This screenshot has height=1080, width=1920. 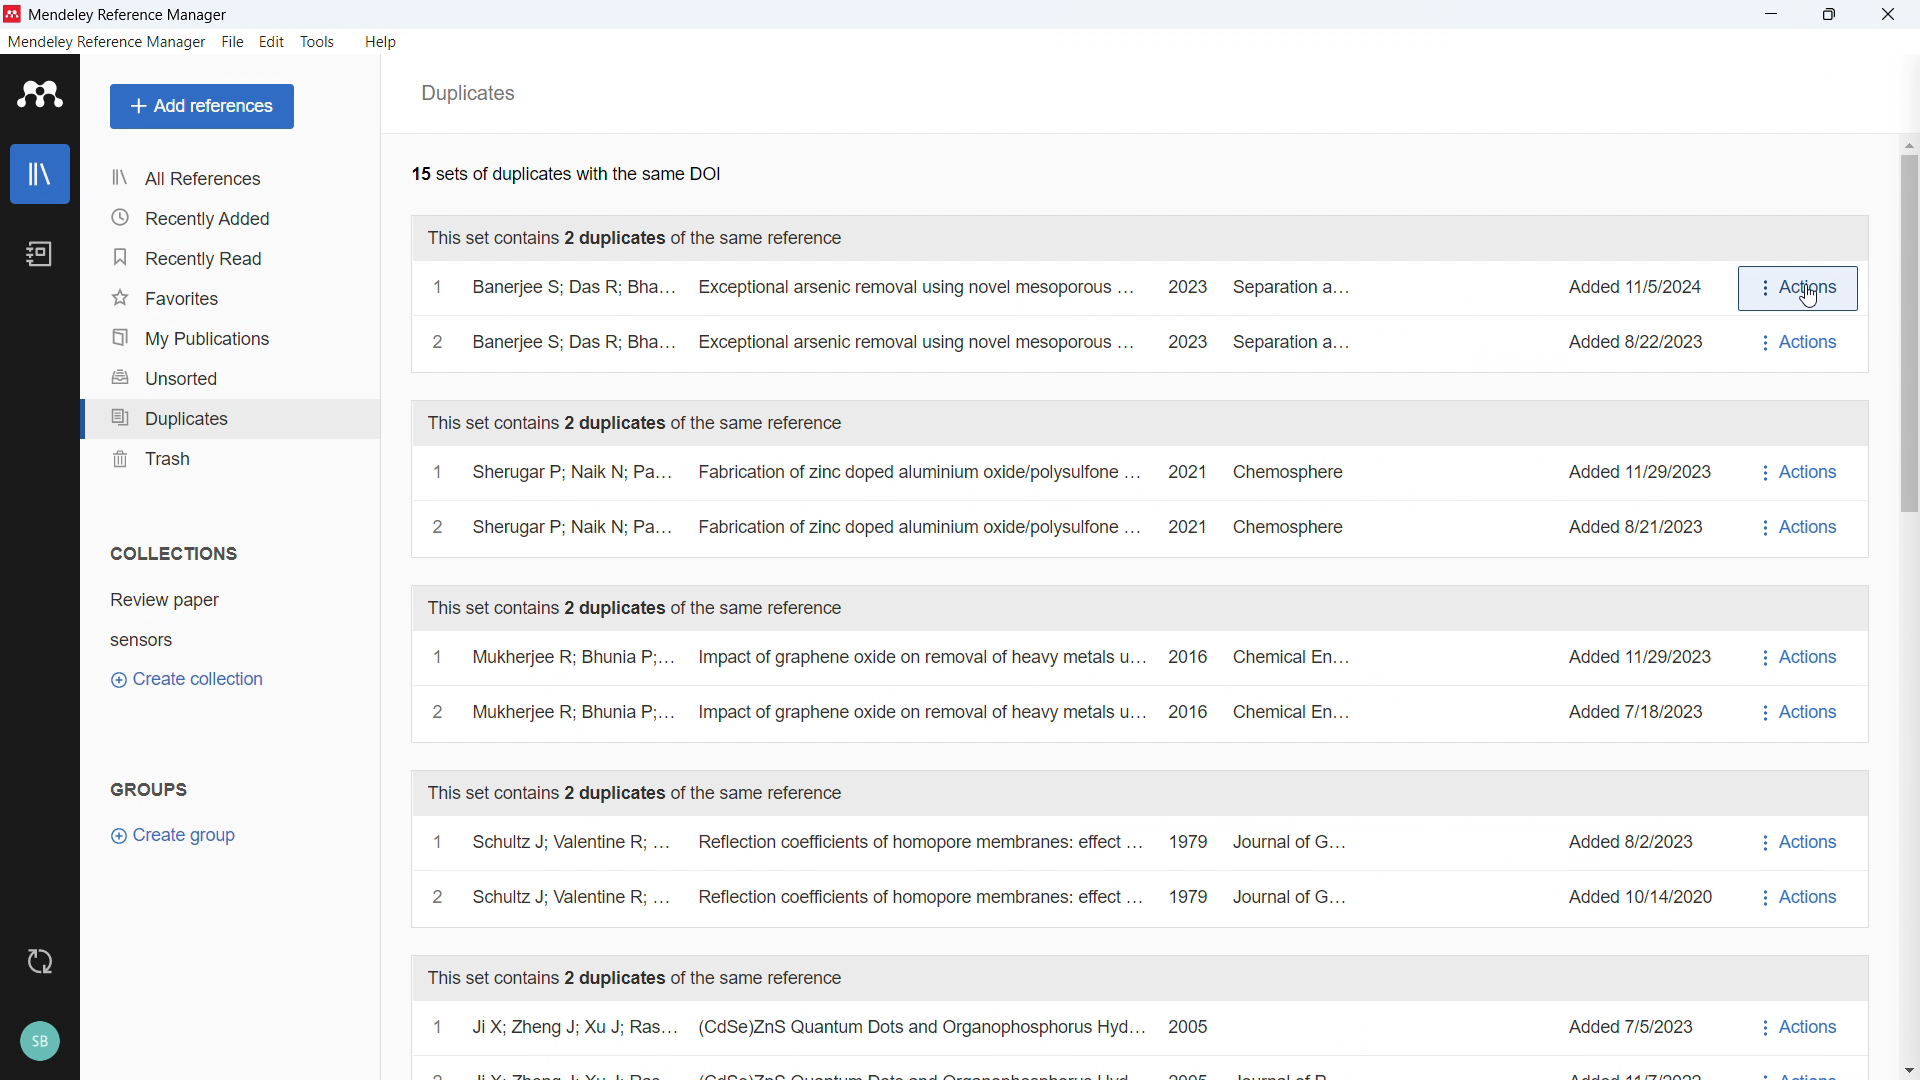 What do you see at coordinates (1911, 332) in the screenshot?
I see `Vertical scroll bar` at bounding box center [1911, 332].